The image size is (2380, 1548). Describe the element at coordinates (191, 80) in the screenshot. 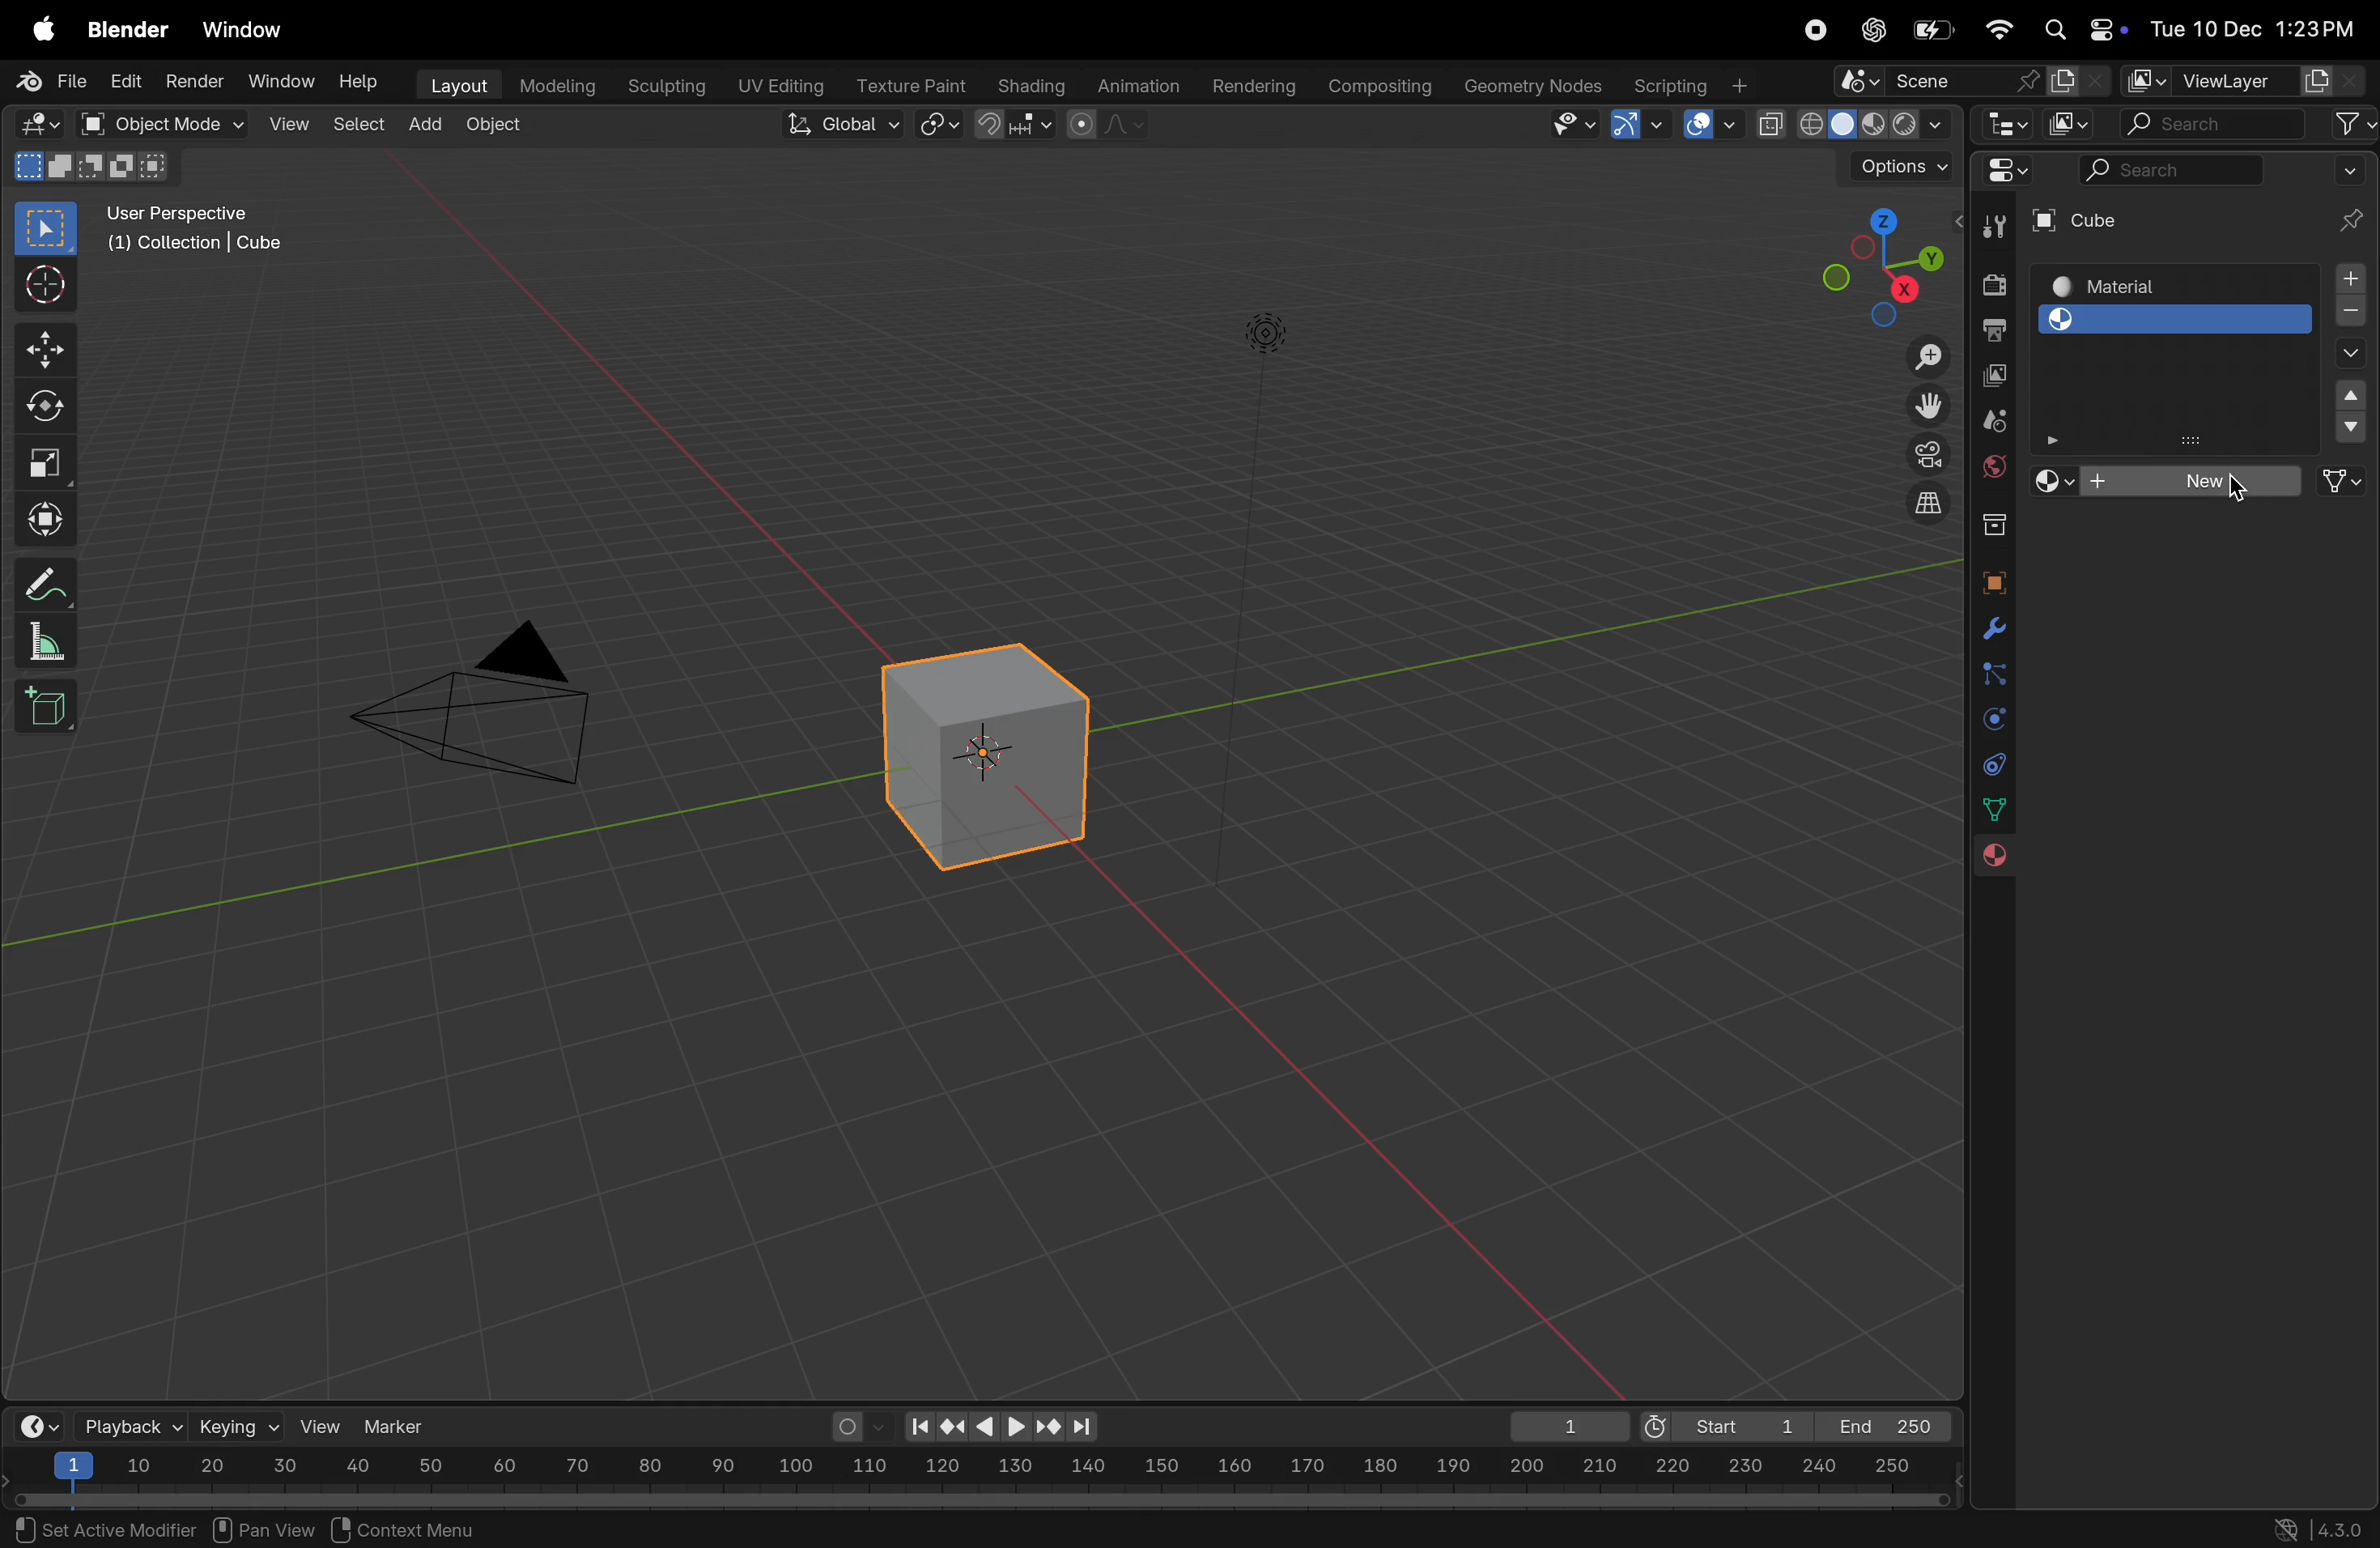

I see `render` at that location.